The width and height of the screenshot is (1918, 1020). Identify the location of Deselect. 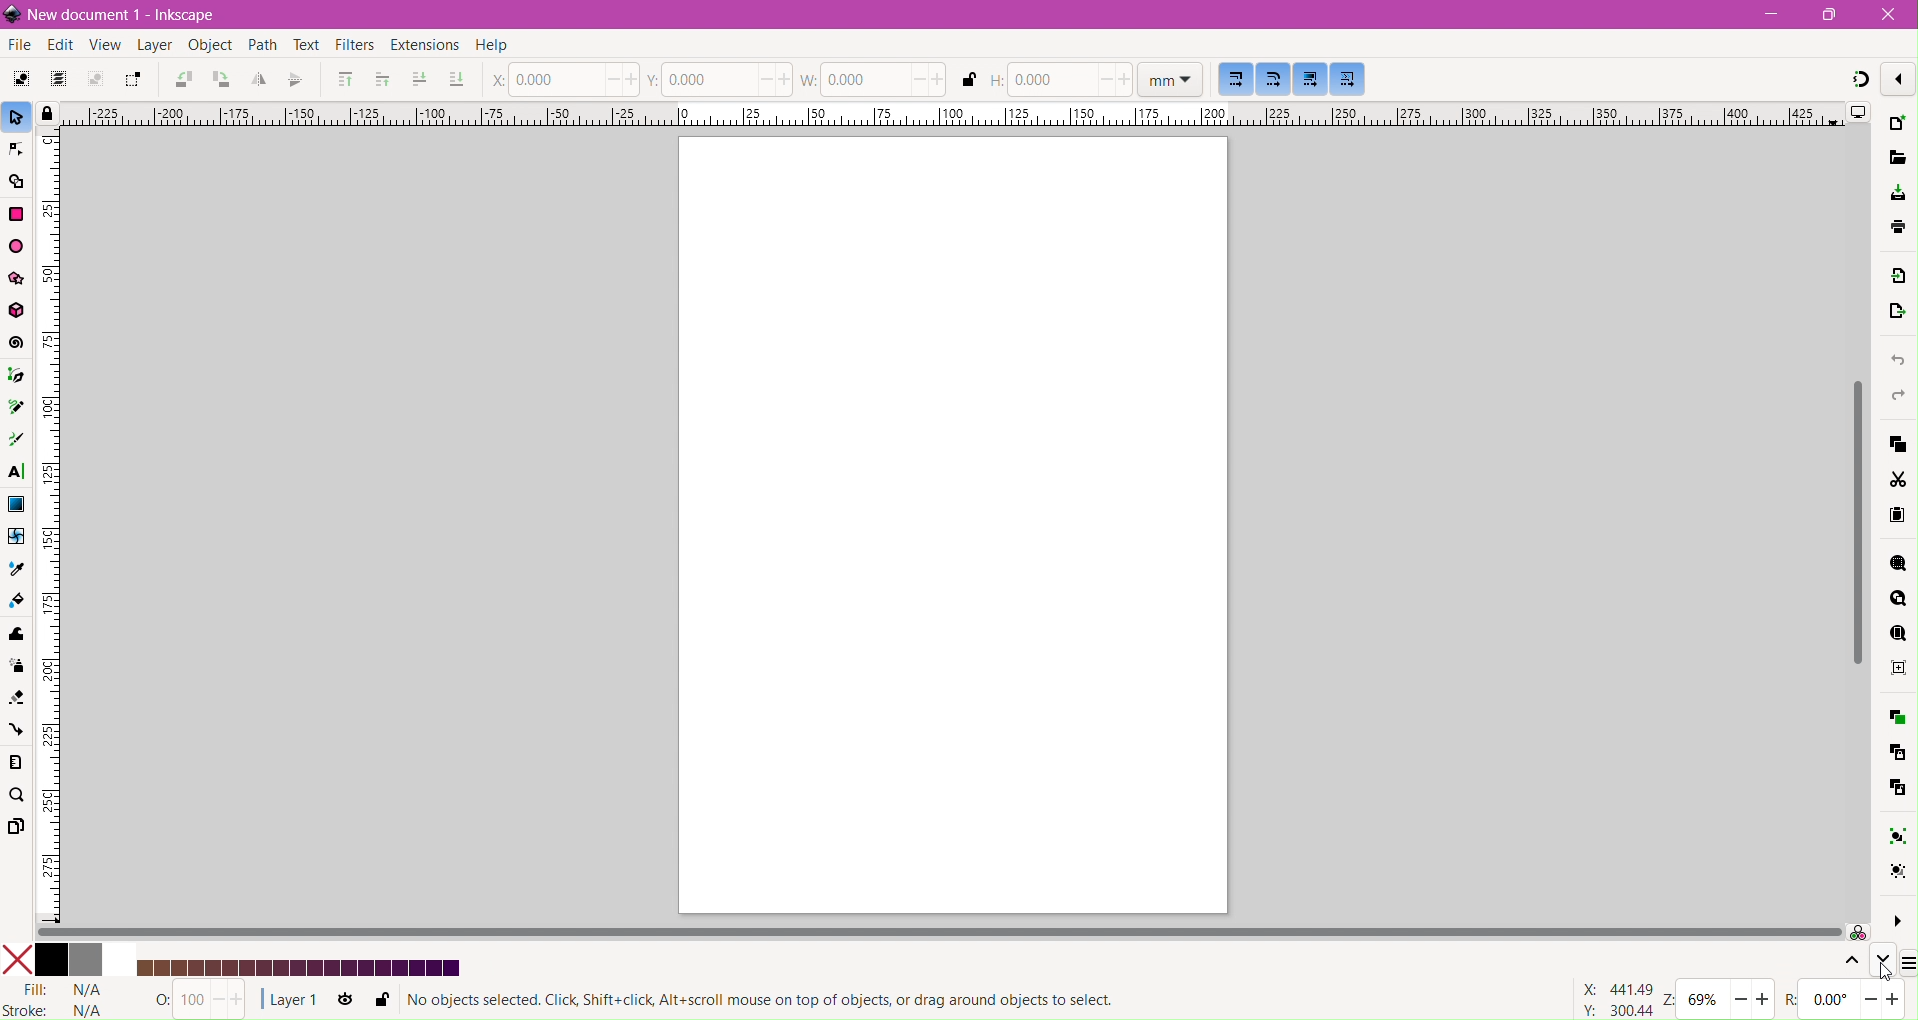
(96, 80).